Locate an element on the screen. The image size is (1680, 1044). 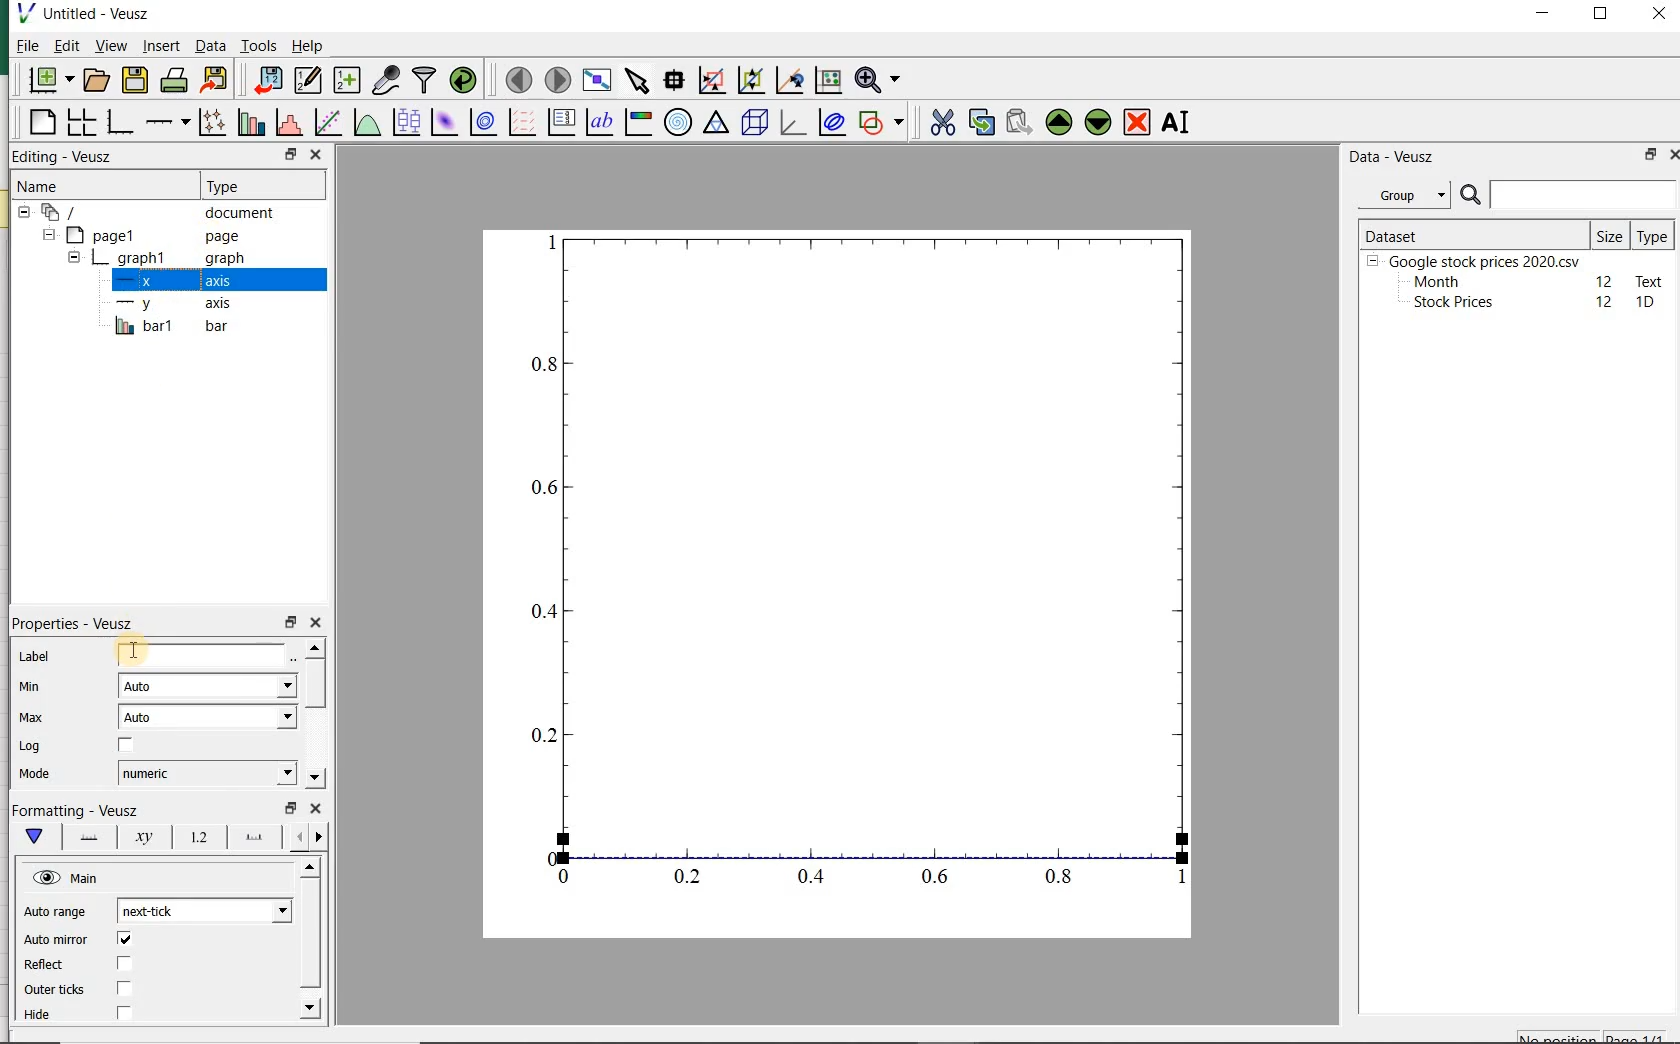
1D is located at coordinates (1647, 303).